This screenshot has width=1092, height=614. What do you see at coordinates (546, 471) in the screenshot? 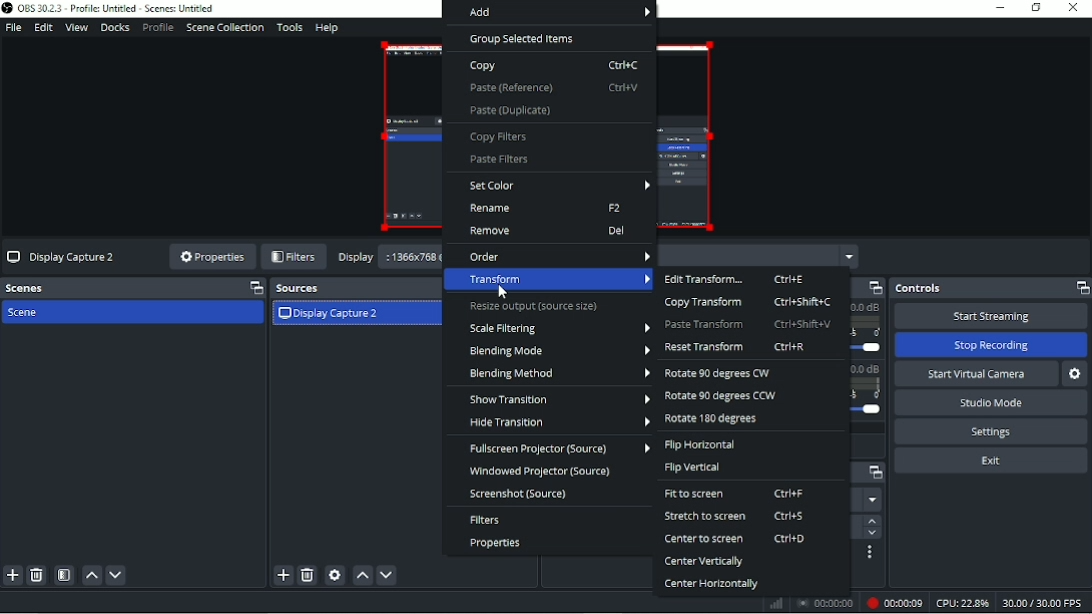
I see `Windowed projector` at bounding box center [546, 471].